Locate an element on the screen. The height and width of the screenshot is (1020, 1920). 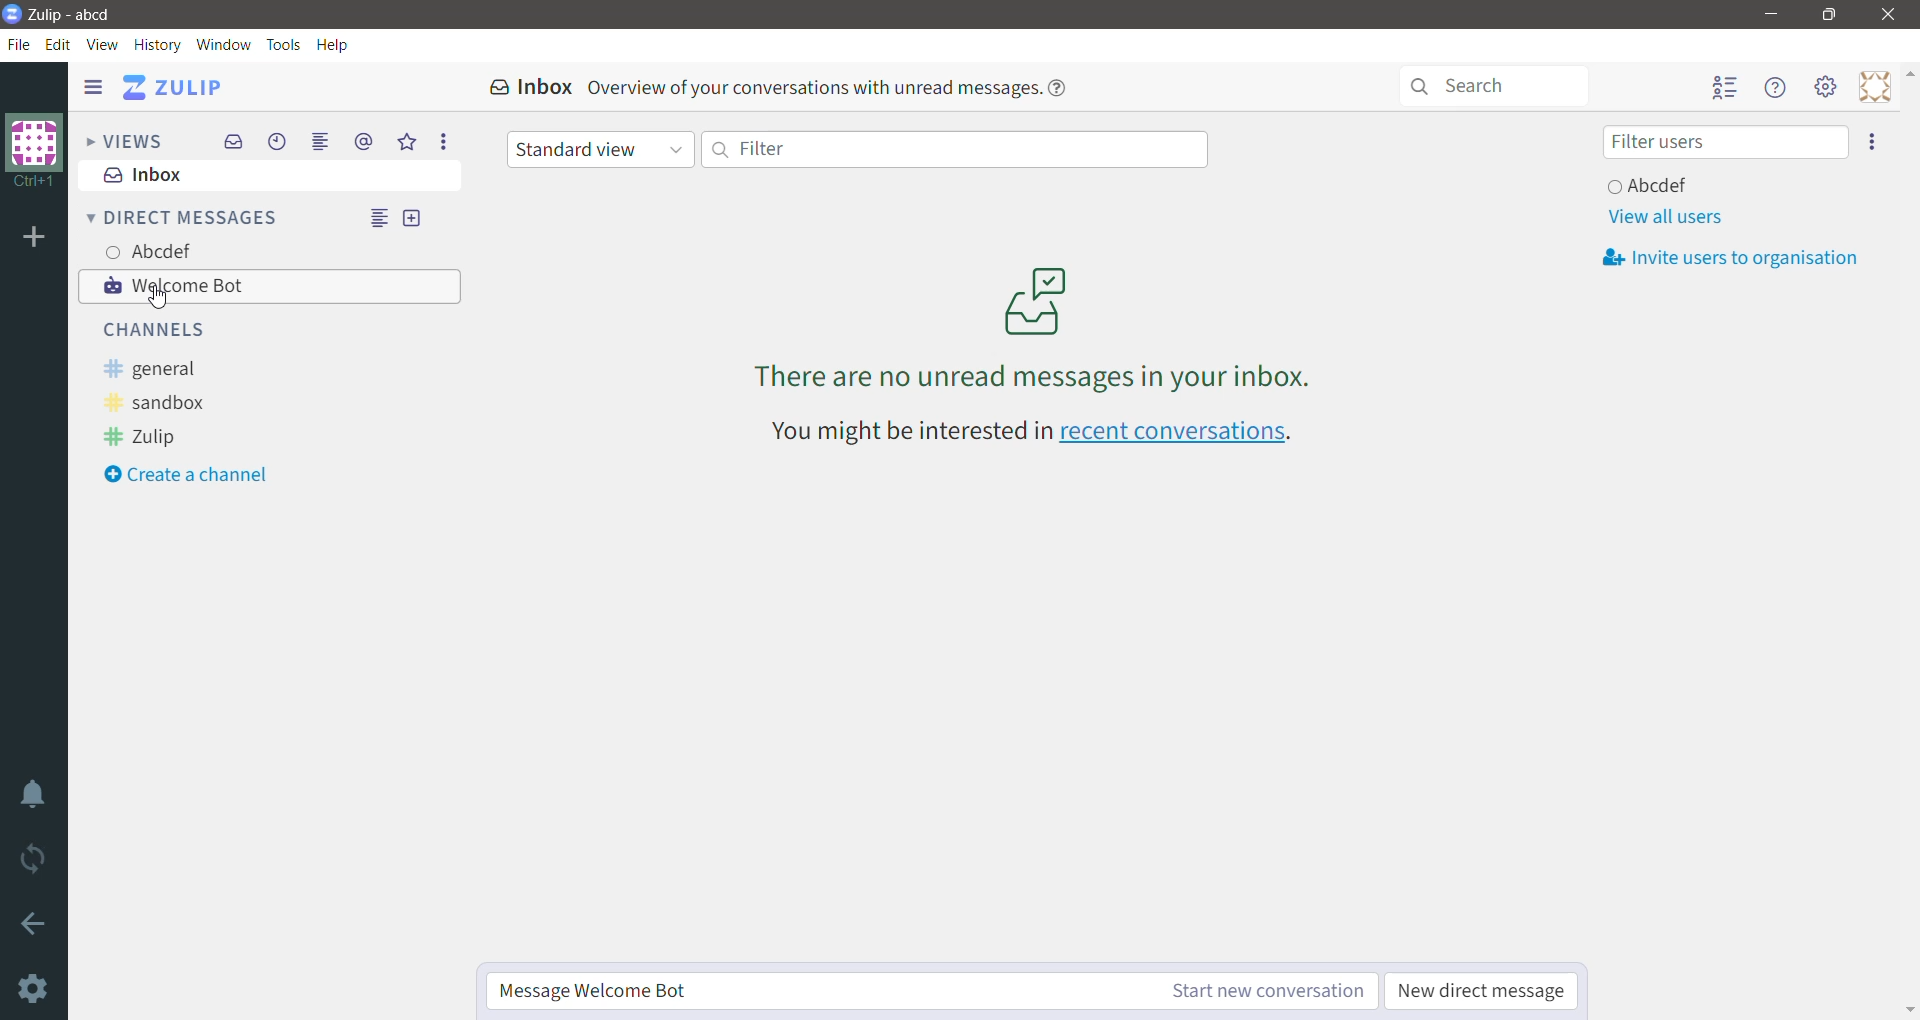
New direct message is located at coordinates (1479, 991).